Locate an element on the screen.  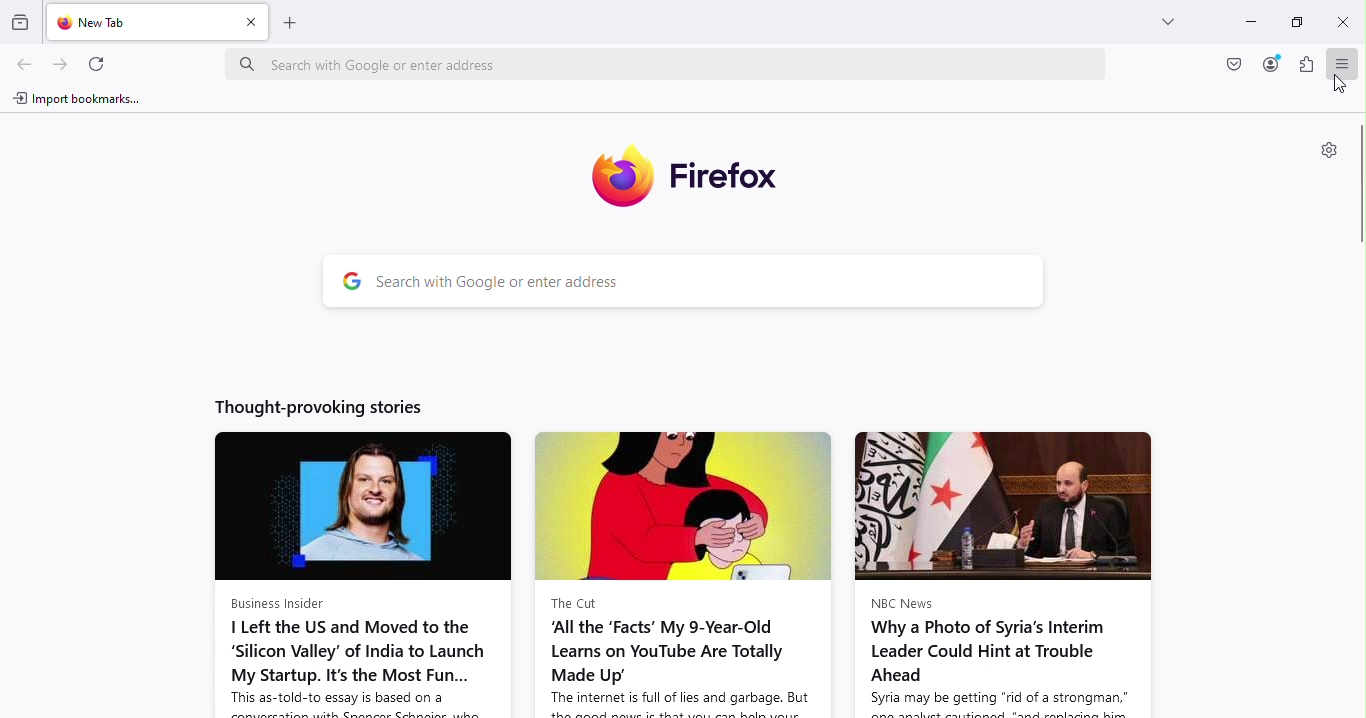
New tab is located at coordinates (138, 21).